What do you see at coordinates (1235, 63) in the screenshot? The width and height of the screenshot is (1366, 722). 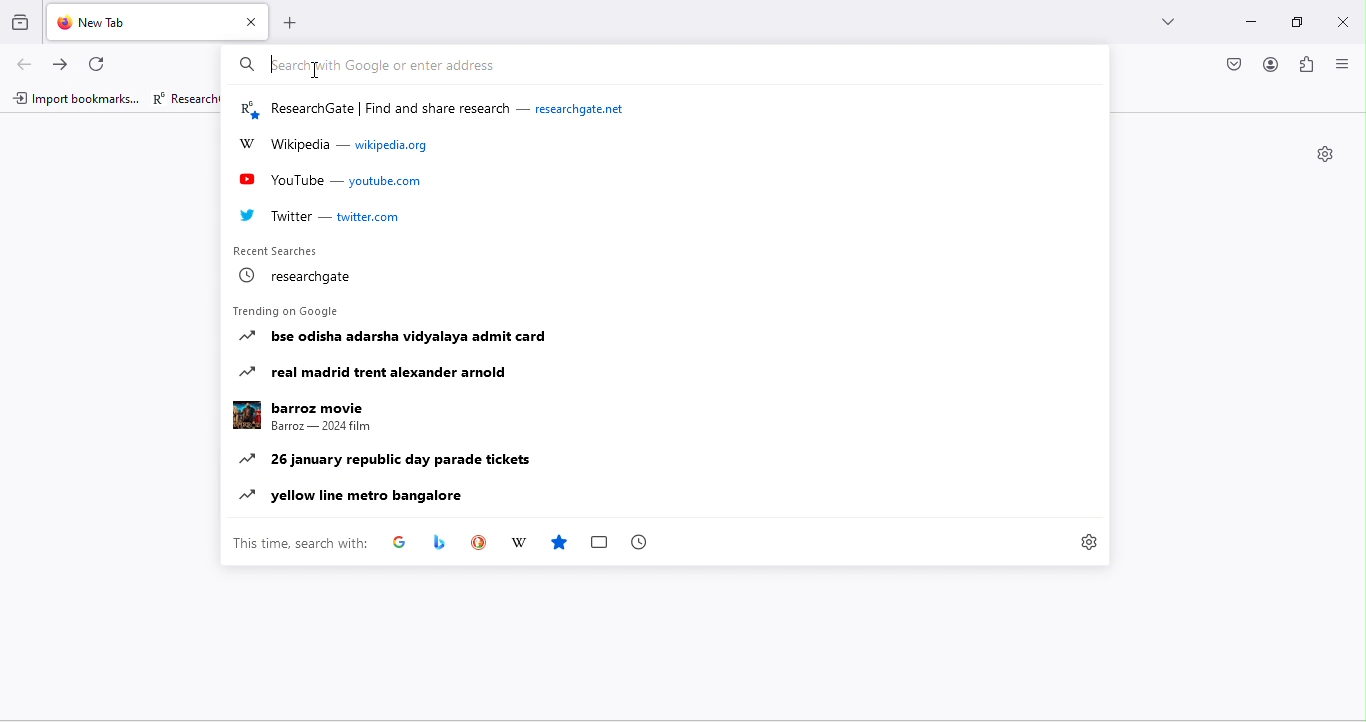 I see `pocket` at bounding box center [1235, 63].